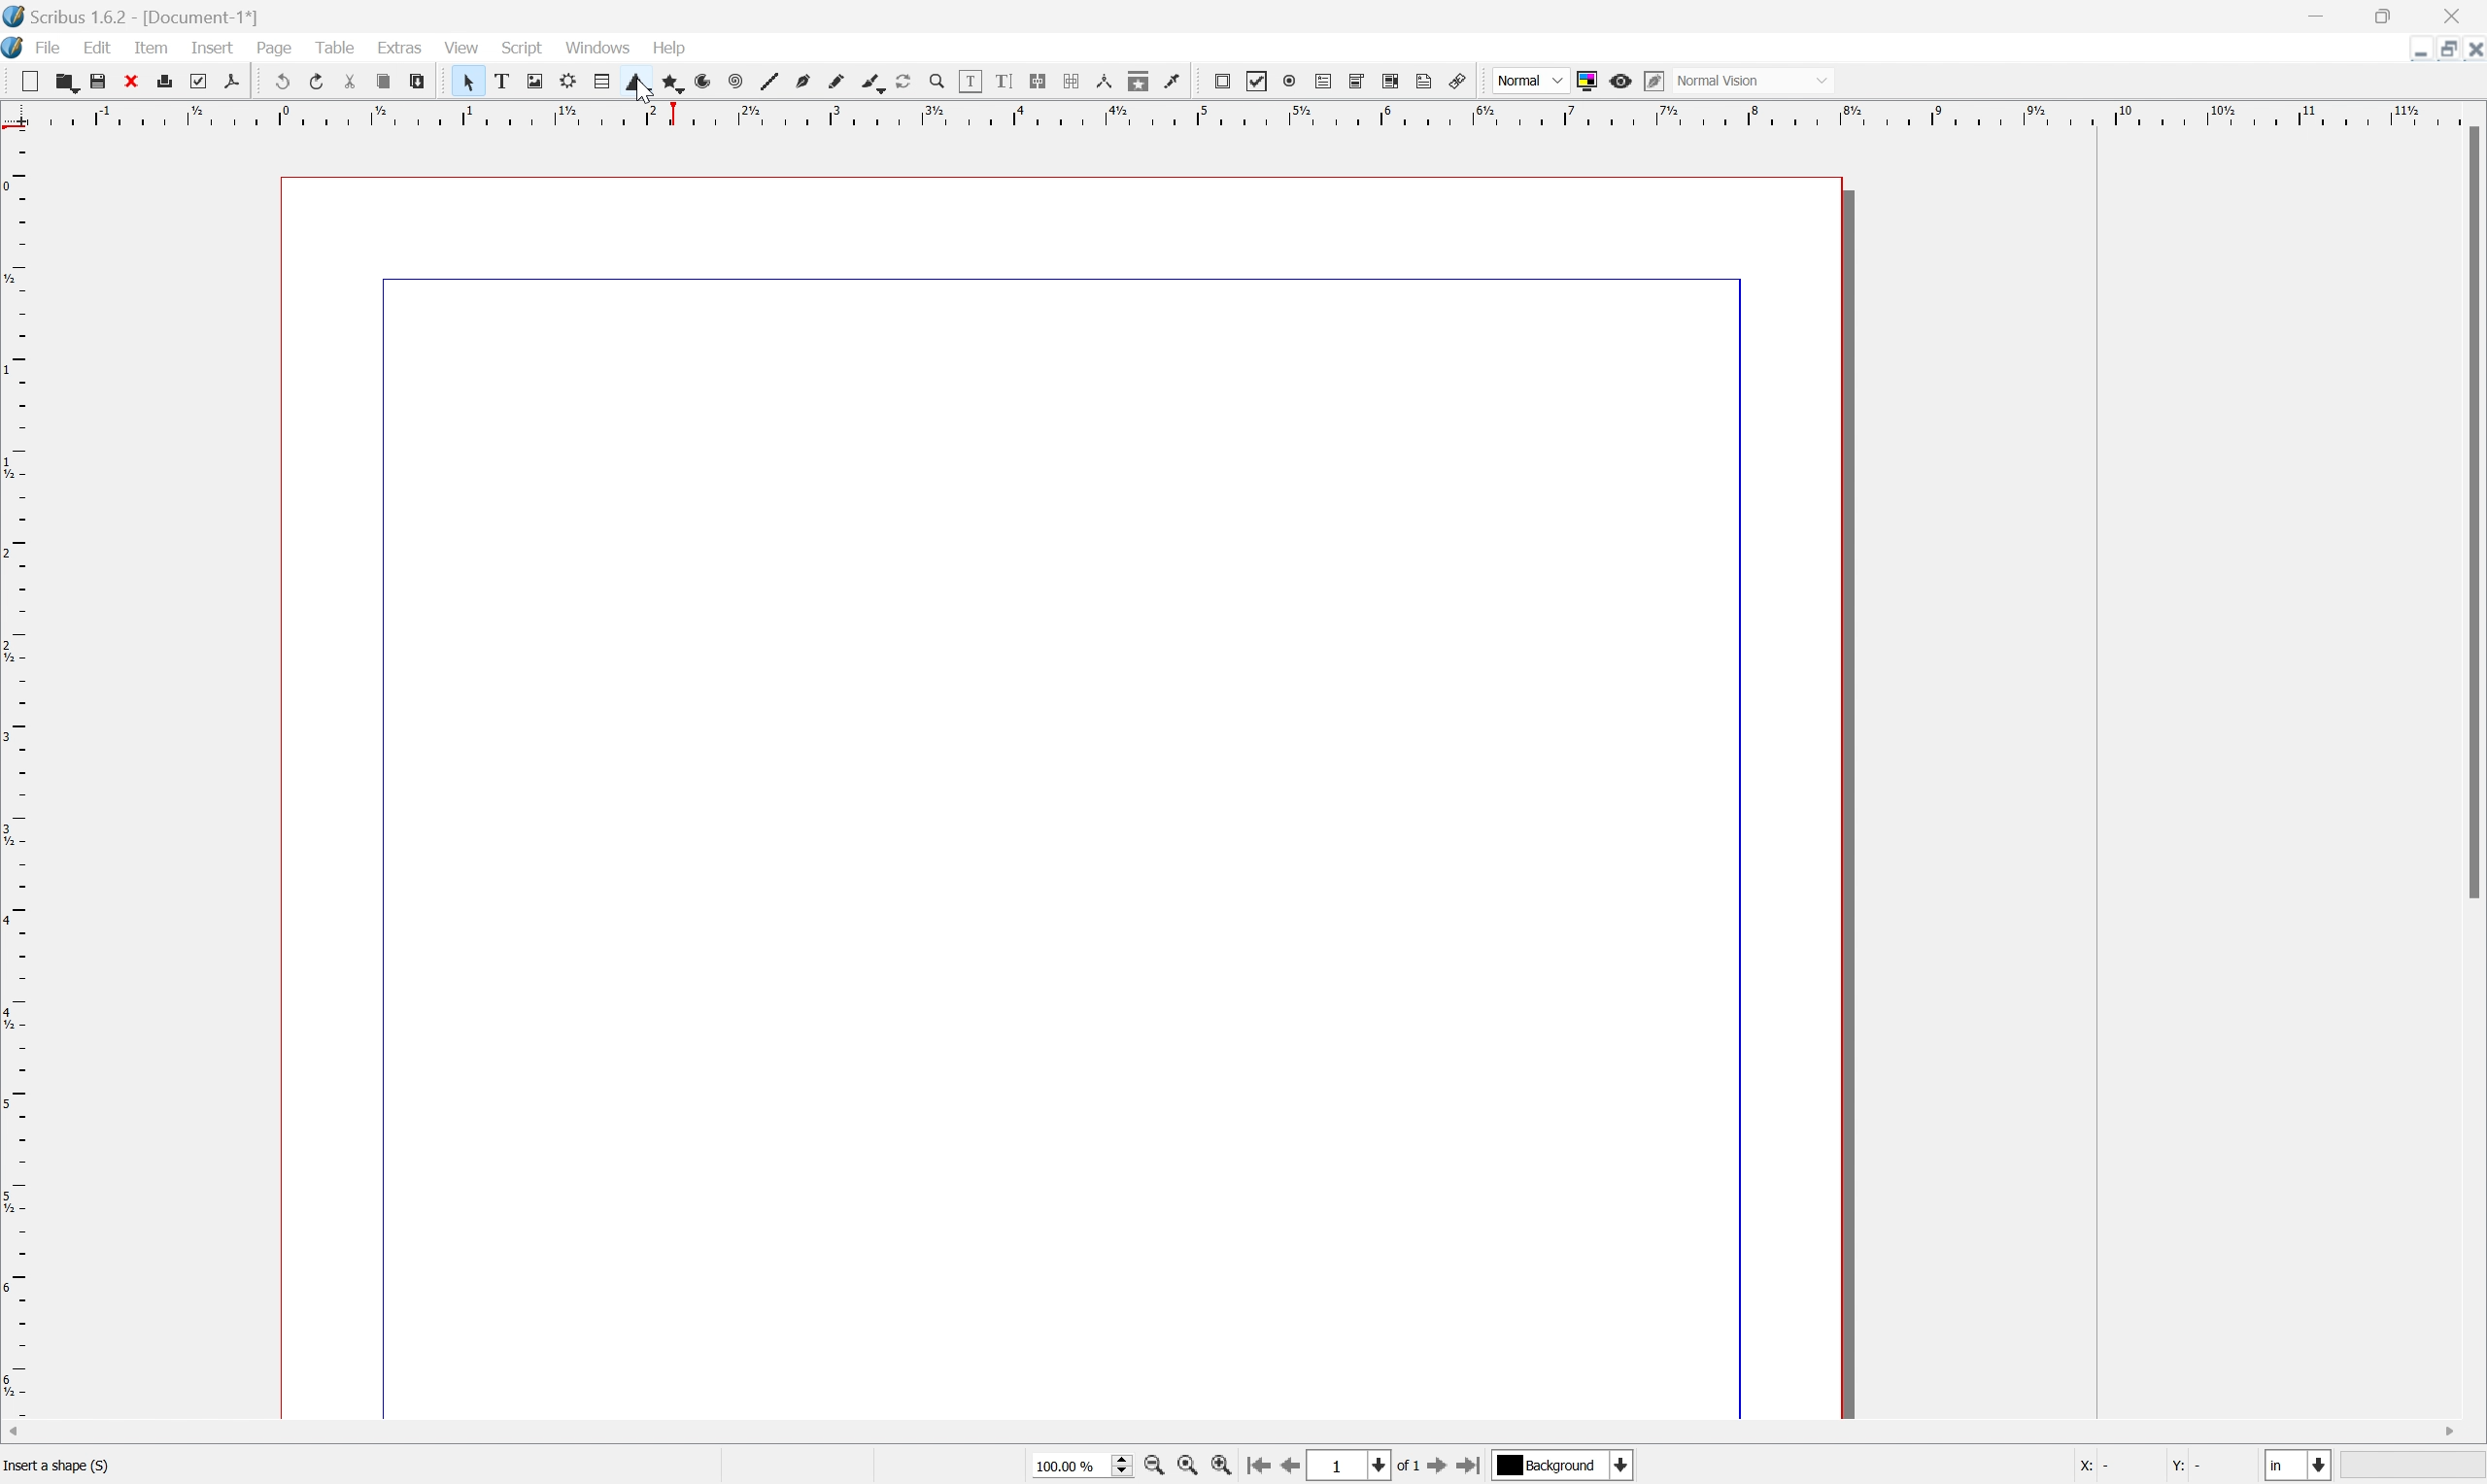 The image size is (2487, 1484). I want to click on Paste, so click(425, 83).